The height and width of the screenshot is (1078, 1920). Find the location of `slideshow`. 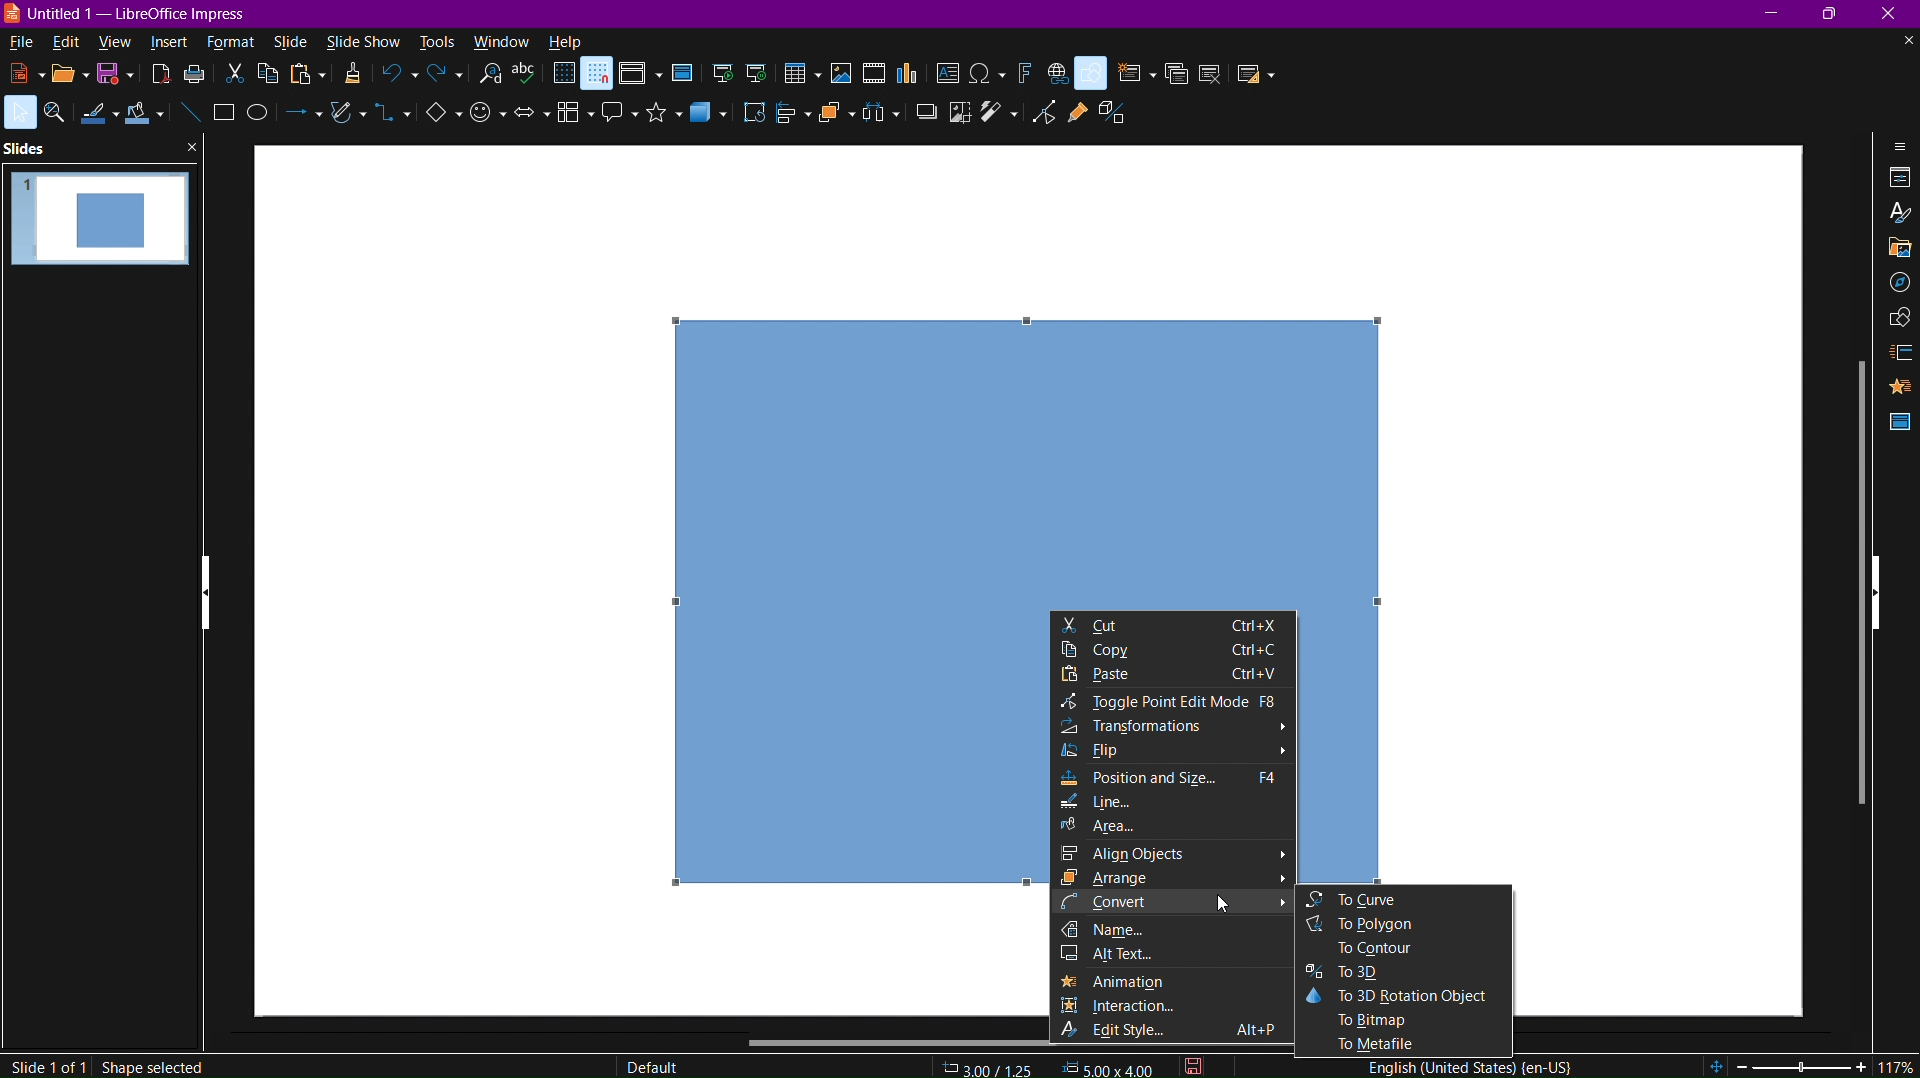

slideshow is located at coordinates (362, 41).